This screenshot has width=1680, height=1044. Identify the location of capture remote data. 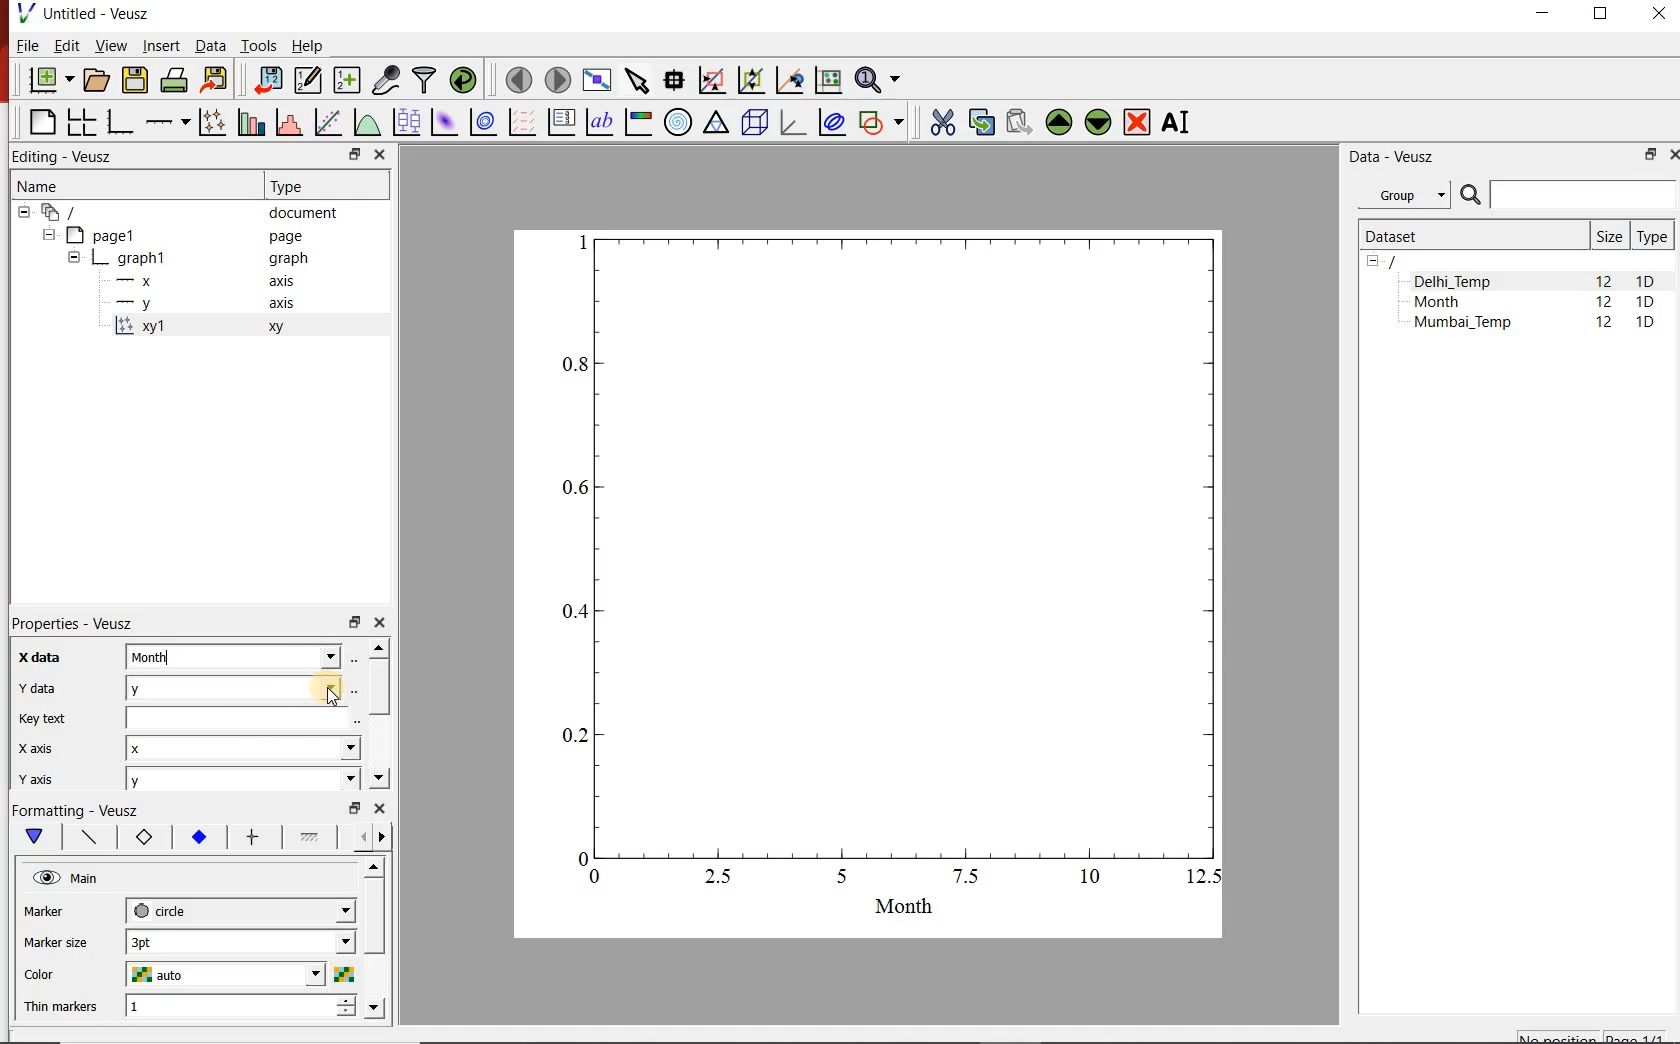
(387, 80).